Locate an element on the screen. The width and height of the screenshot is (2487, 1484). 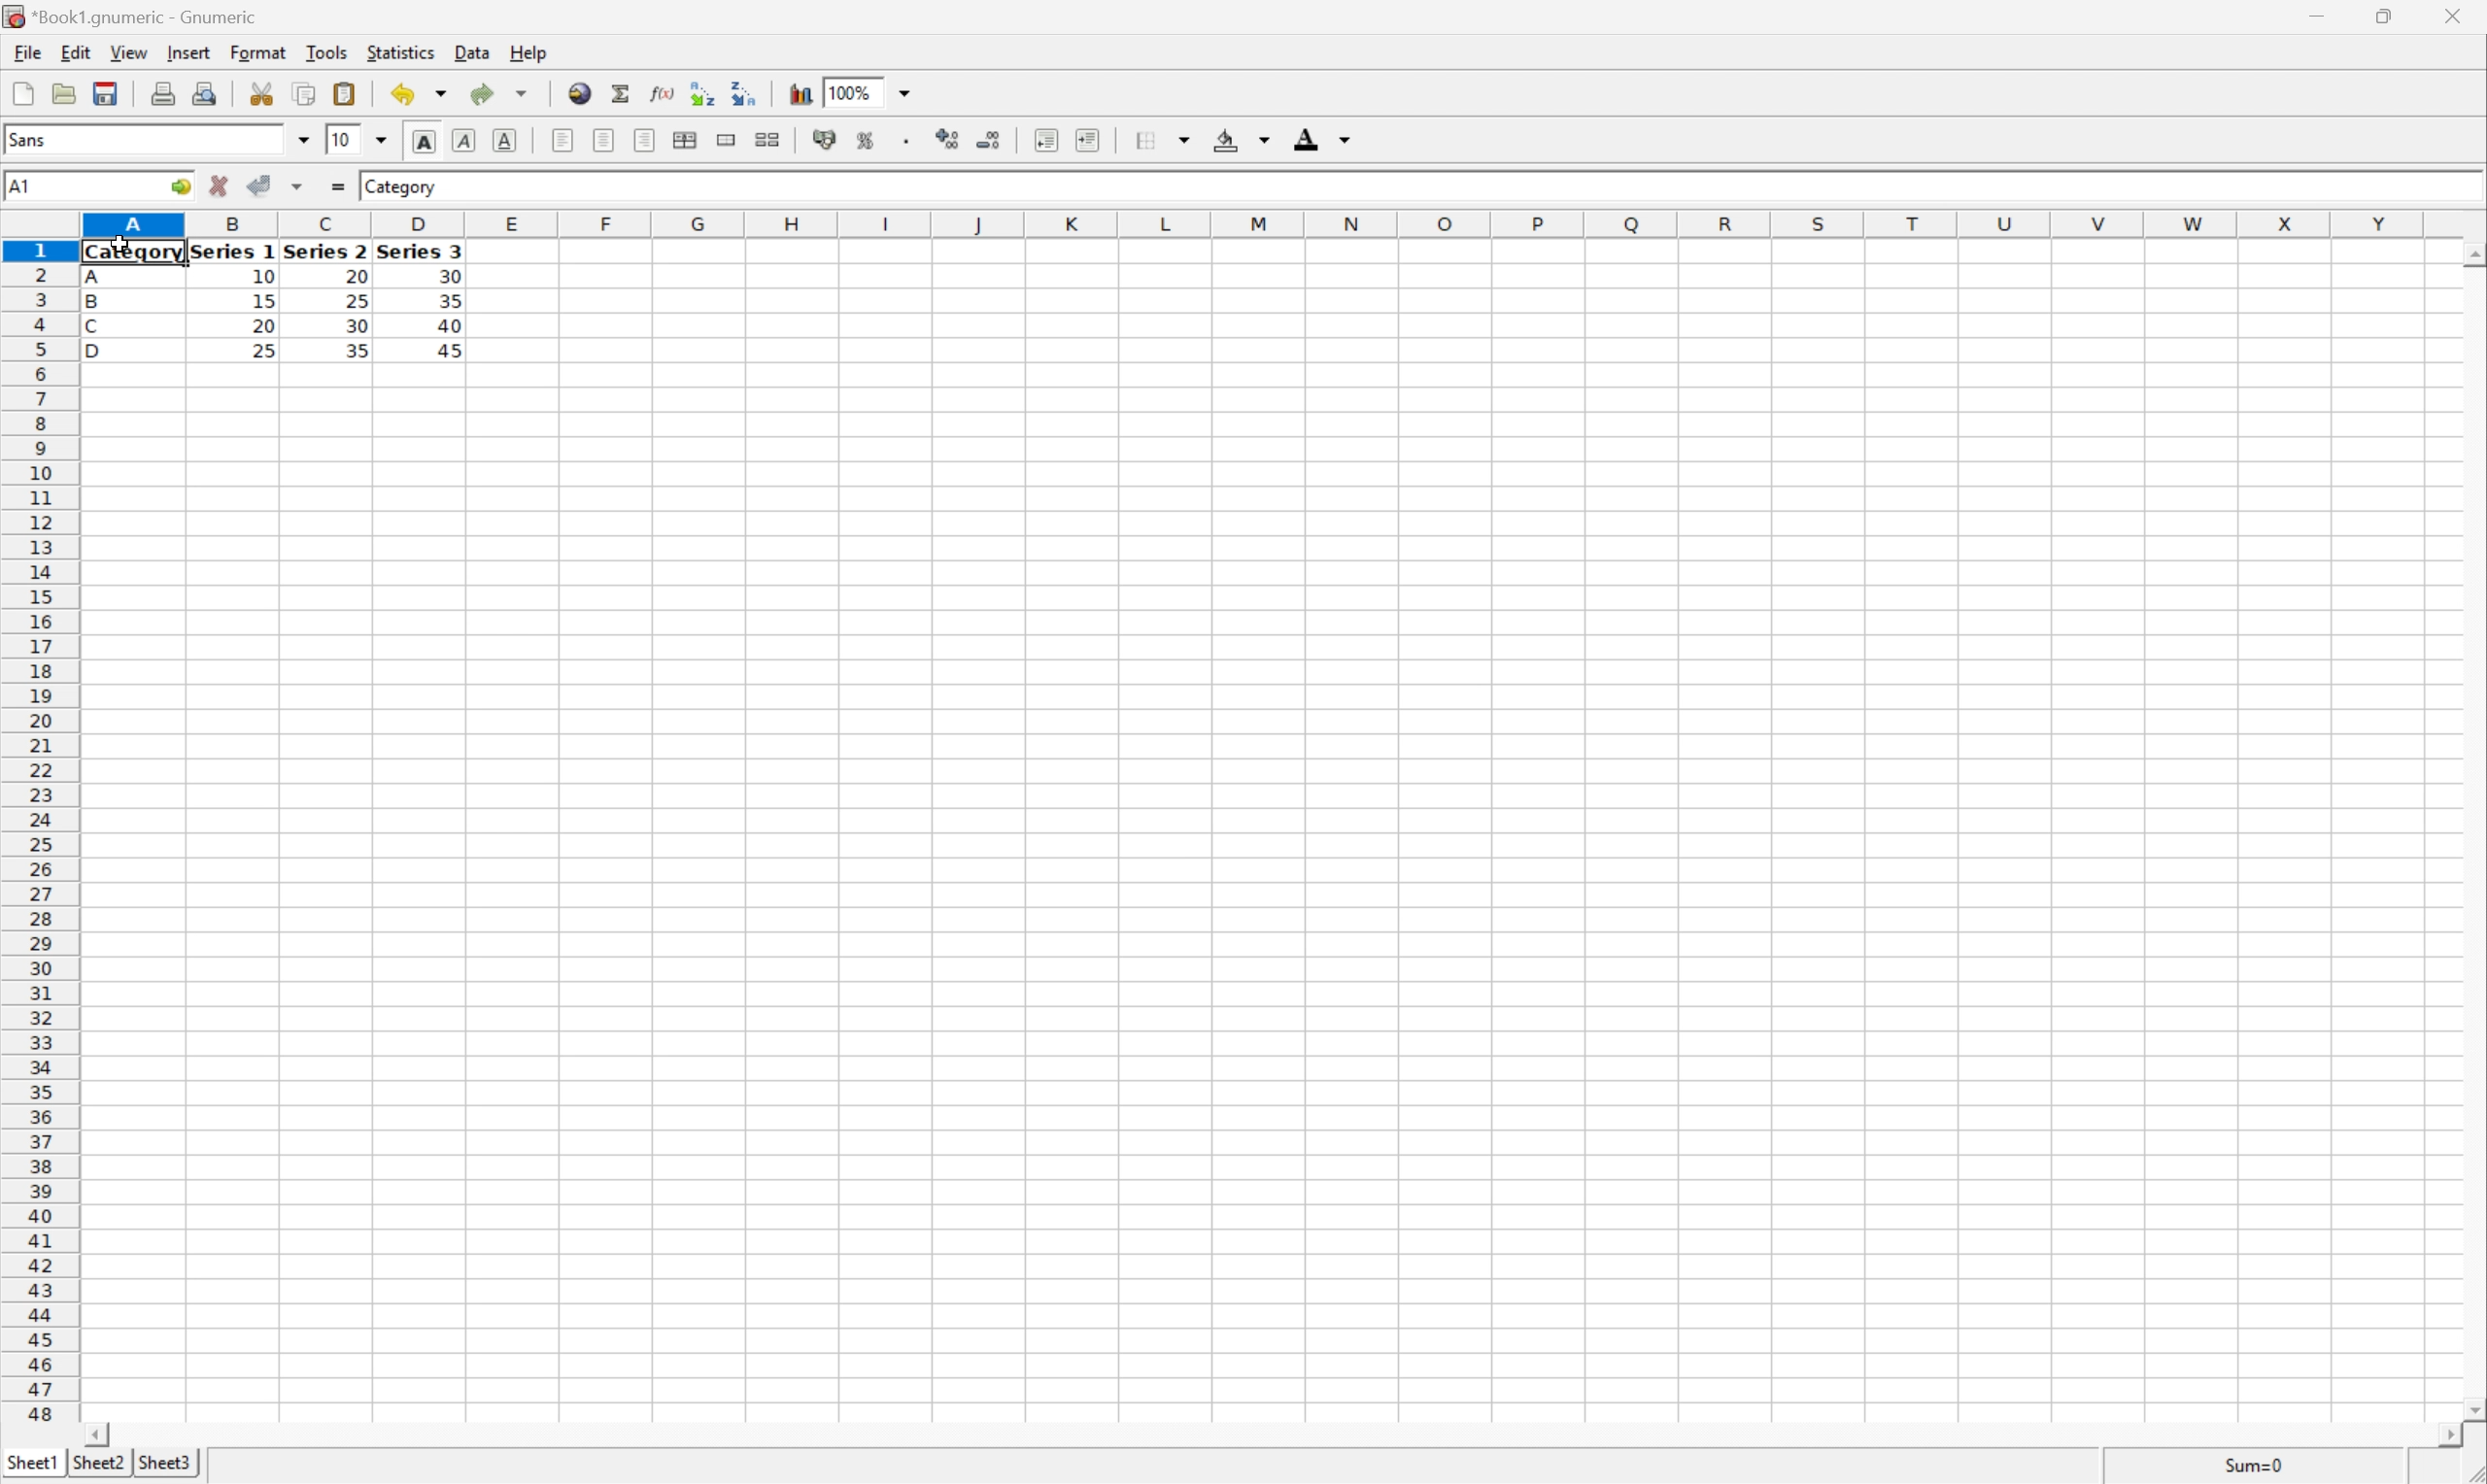
Center horizontally is located at coordinates (605, 138).